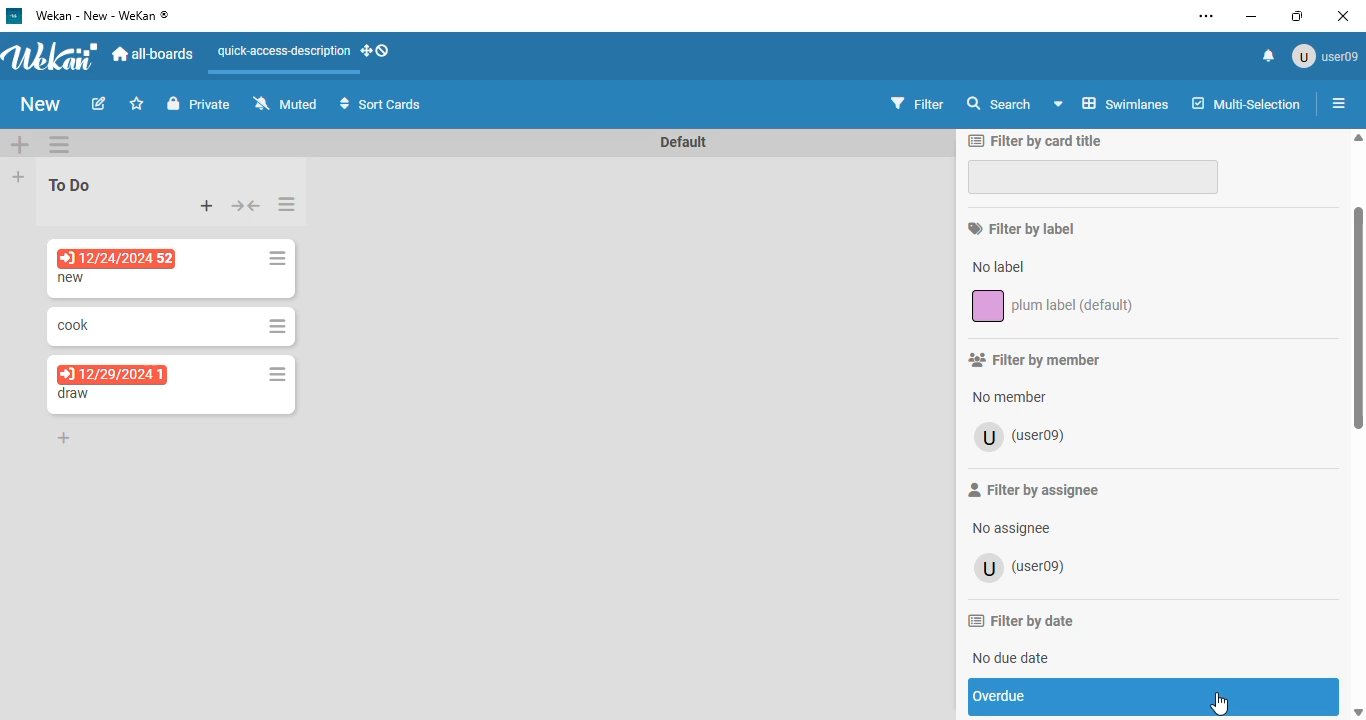 This screenshot has height=720, width=1366. What do you see at coordinates (1252, 16) in the screenshot?
I see `minimize` at bounding box center [1252, 16].